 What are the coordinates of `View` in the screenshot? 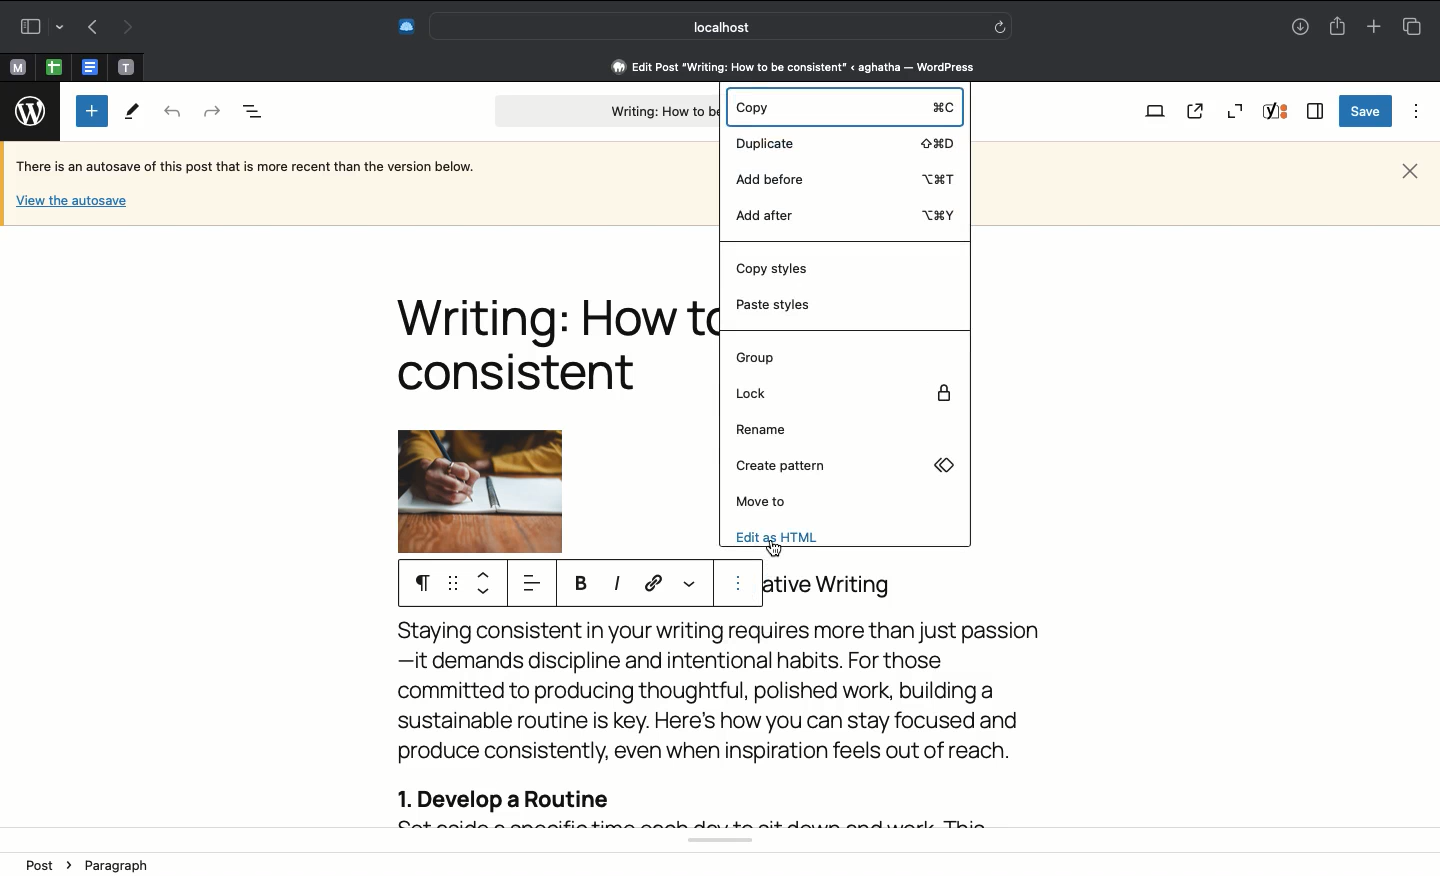 It's located at (1154, 113).